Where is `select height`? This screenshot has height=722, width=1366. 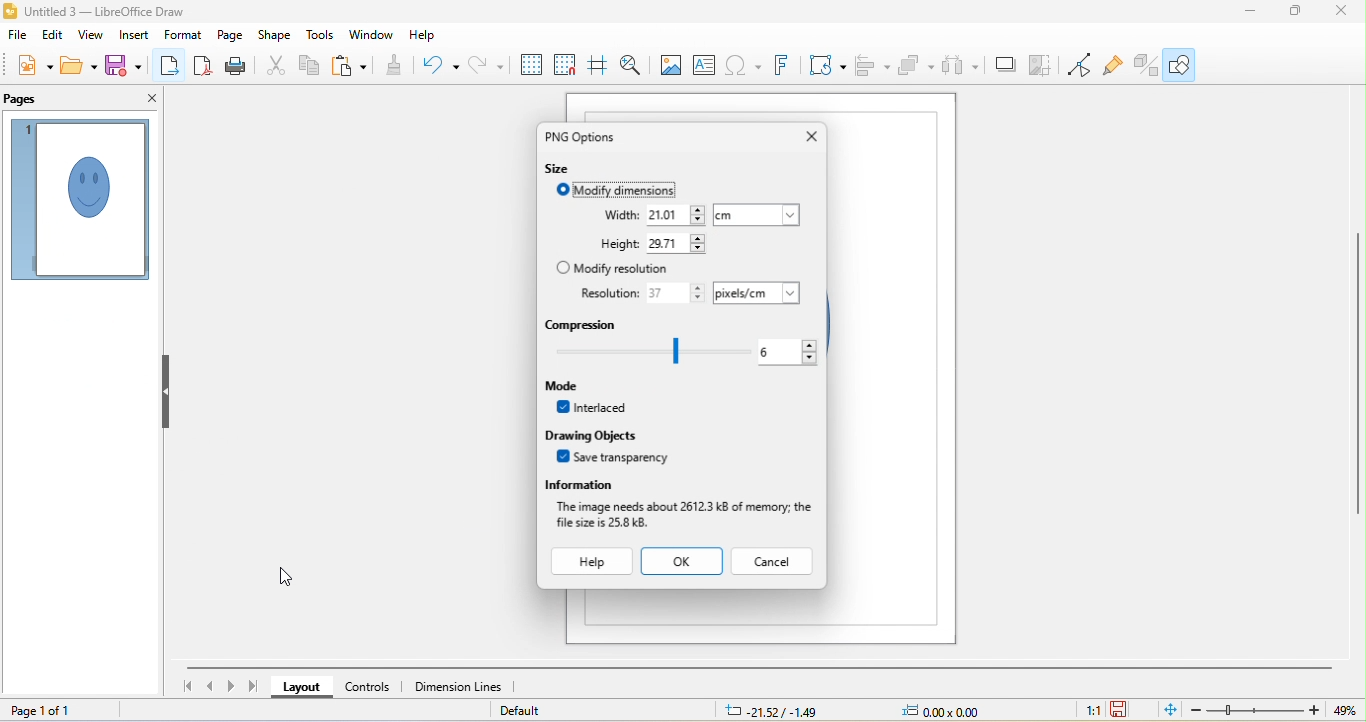 select height is located at coordinates (676, 243).